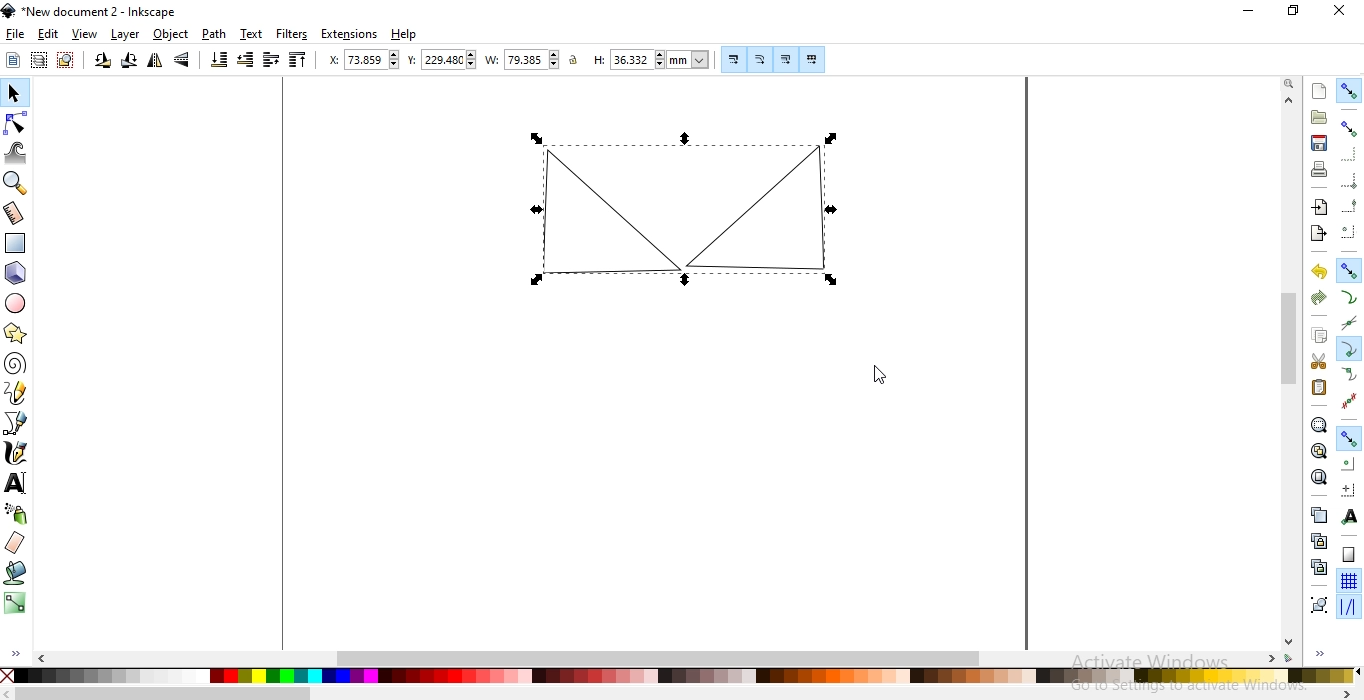 The width and height of the screenshot is (1364, 700). What do you see at coordinates (15, 396) in the screenshot?
I see `draw freehand lines` at bounding box center [15, 396].